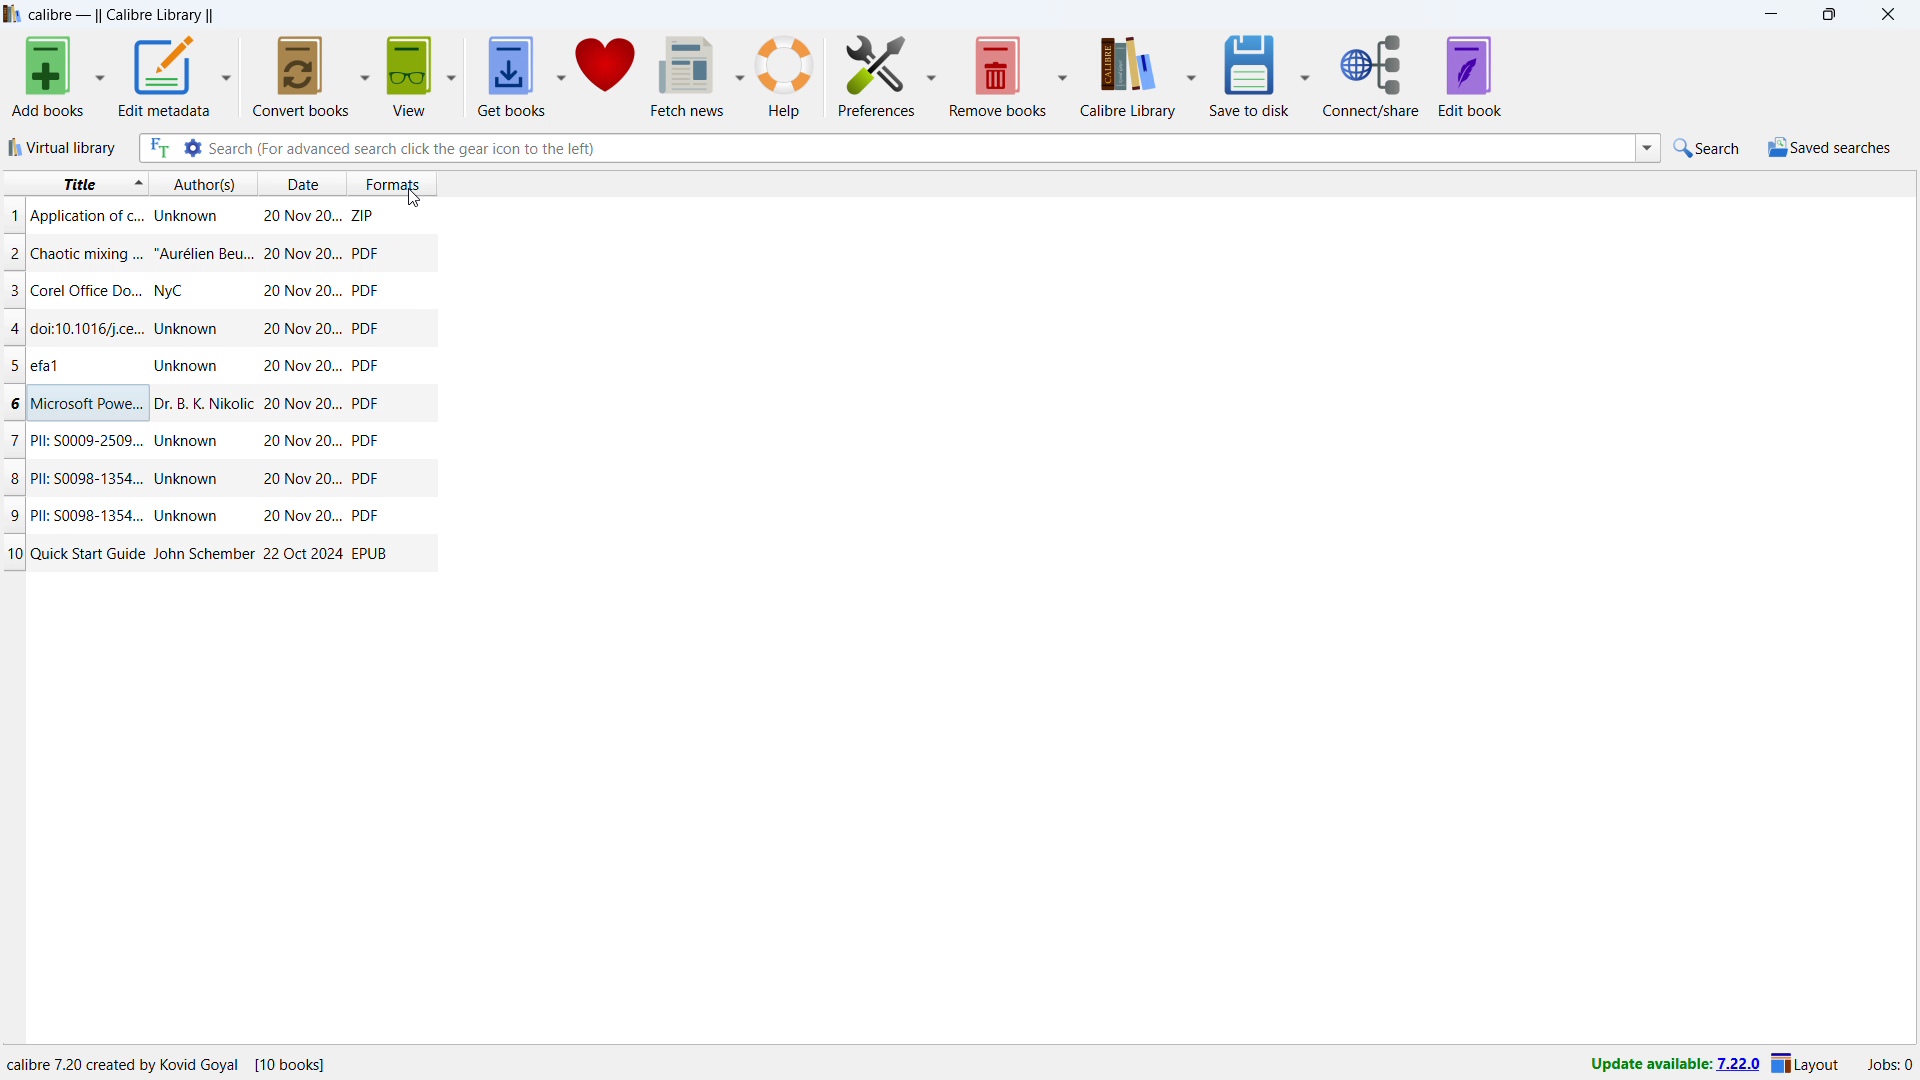  What do you see at coordinates (1127, 76) in the screenshot?
I see `calibre library` at bounding box center [1127, 76].